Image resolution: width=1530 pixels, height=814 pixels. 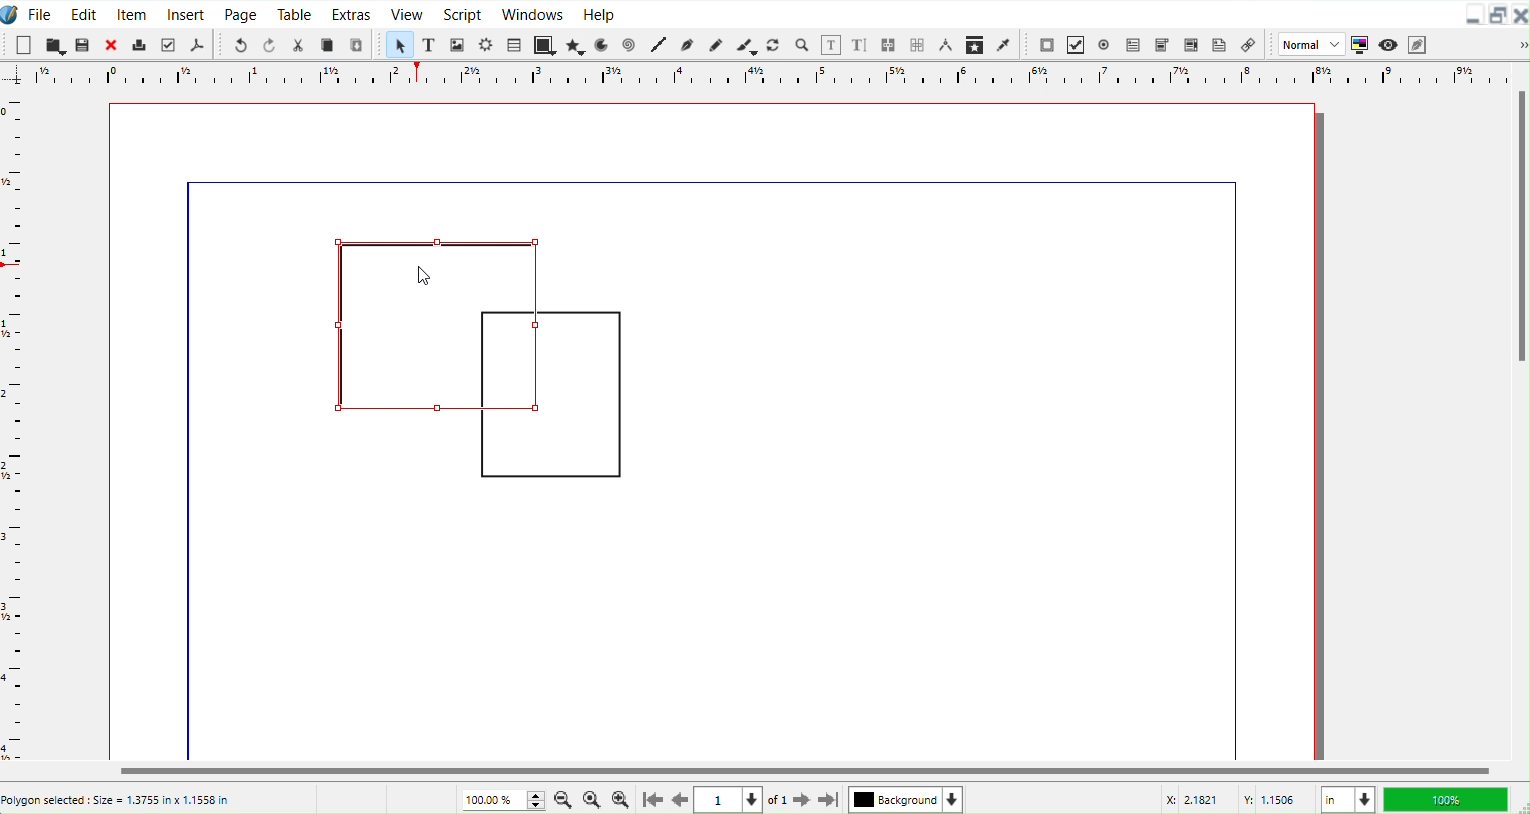 What do you see at coordinates (977, 44) in the screenshot?
I see `Copy Item Properties` at bounding box center [977, 44].